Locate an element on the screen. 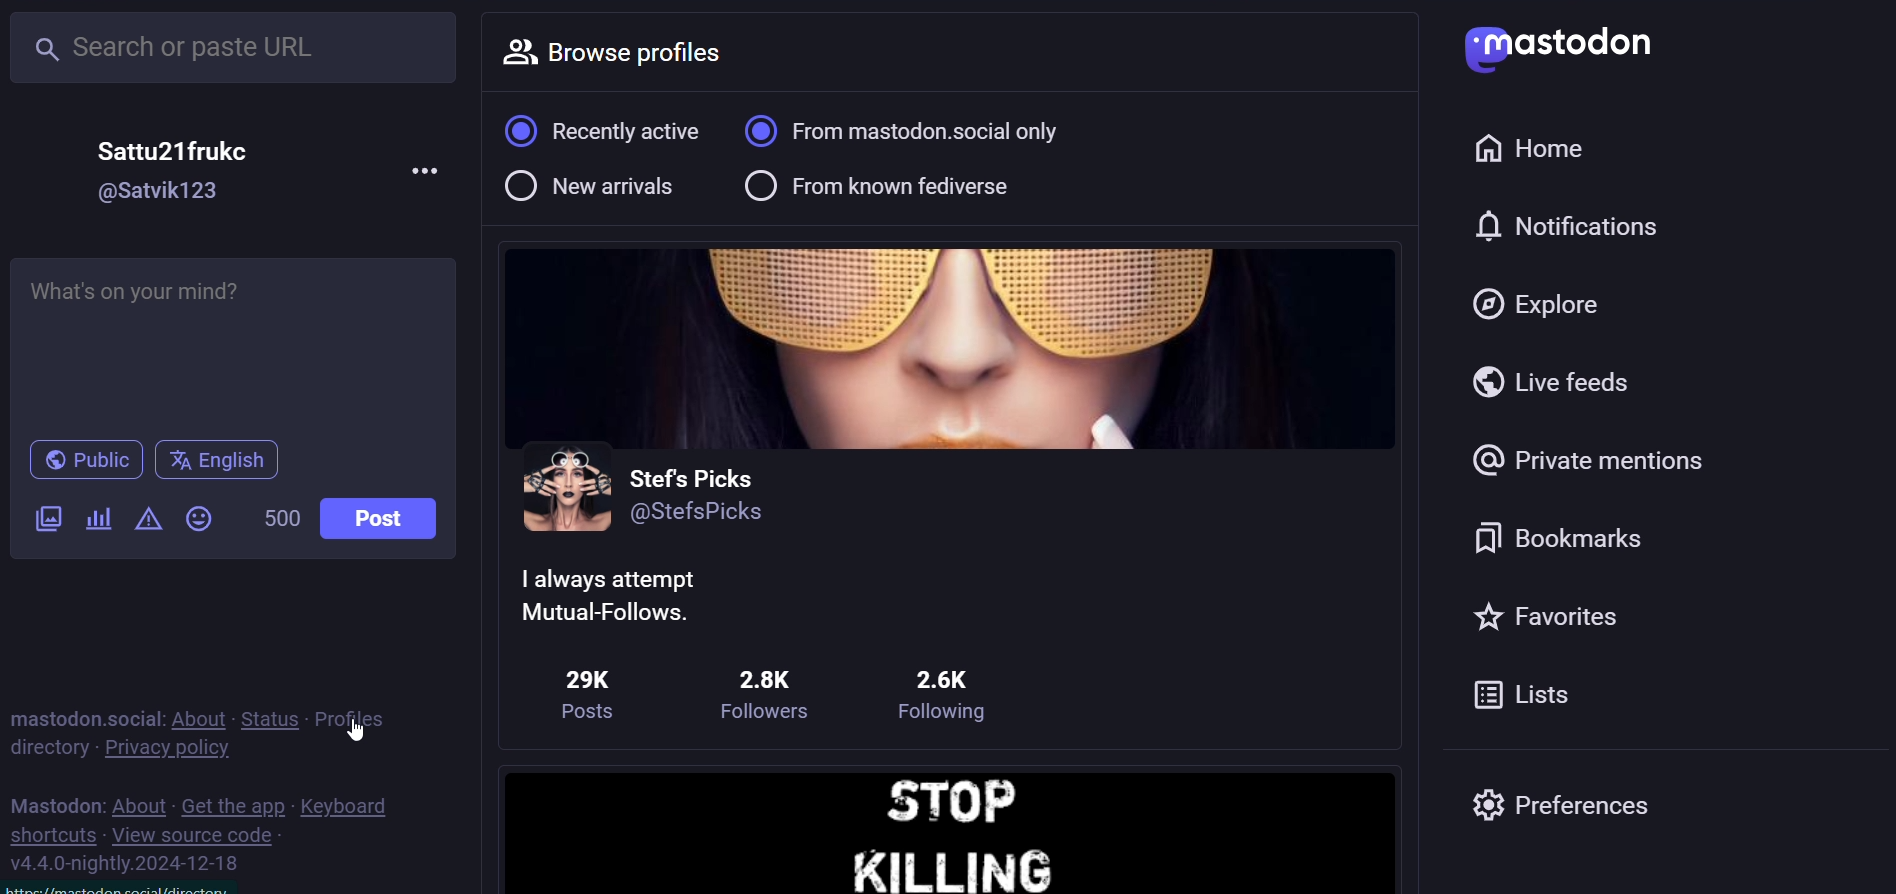 The height and width of the screenshot is (894, 1896). logo is located at coordinates (1559, 43).